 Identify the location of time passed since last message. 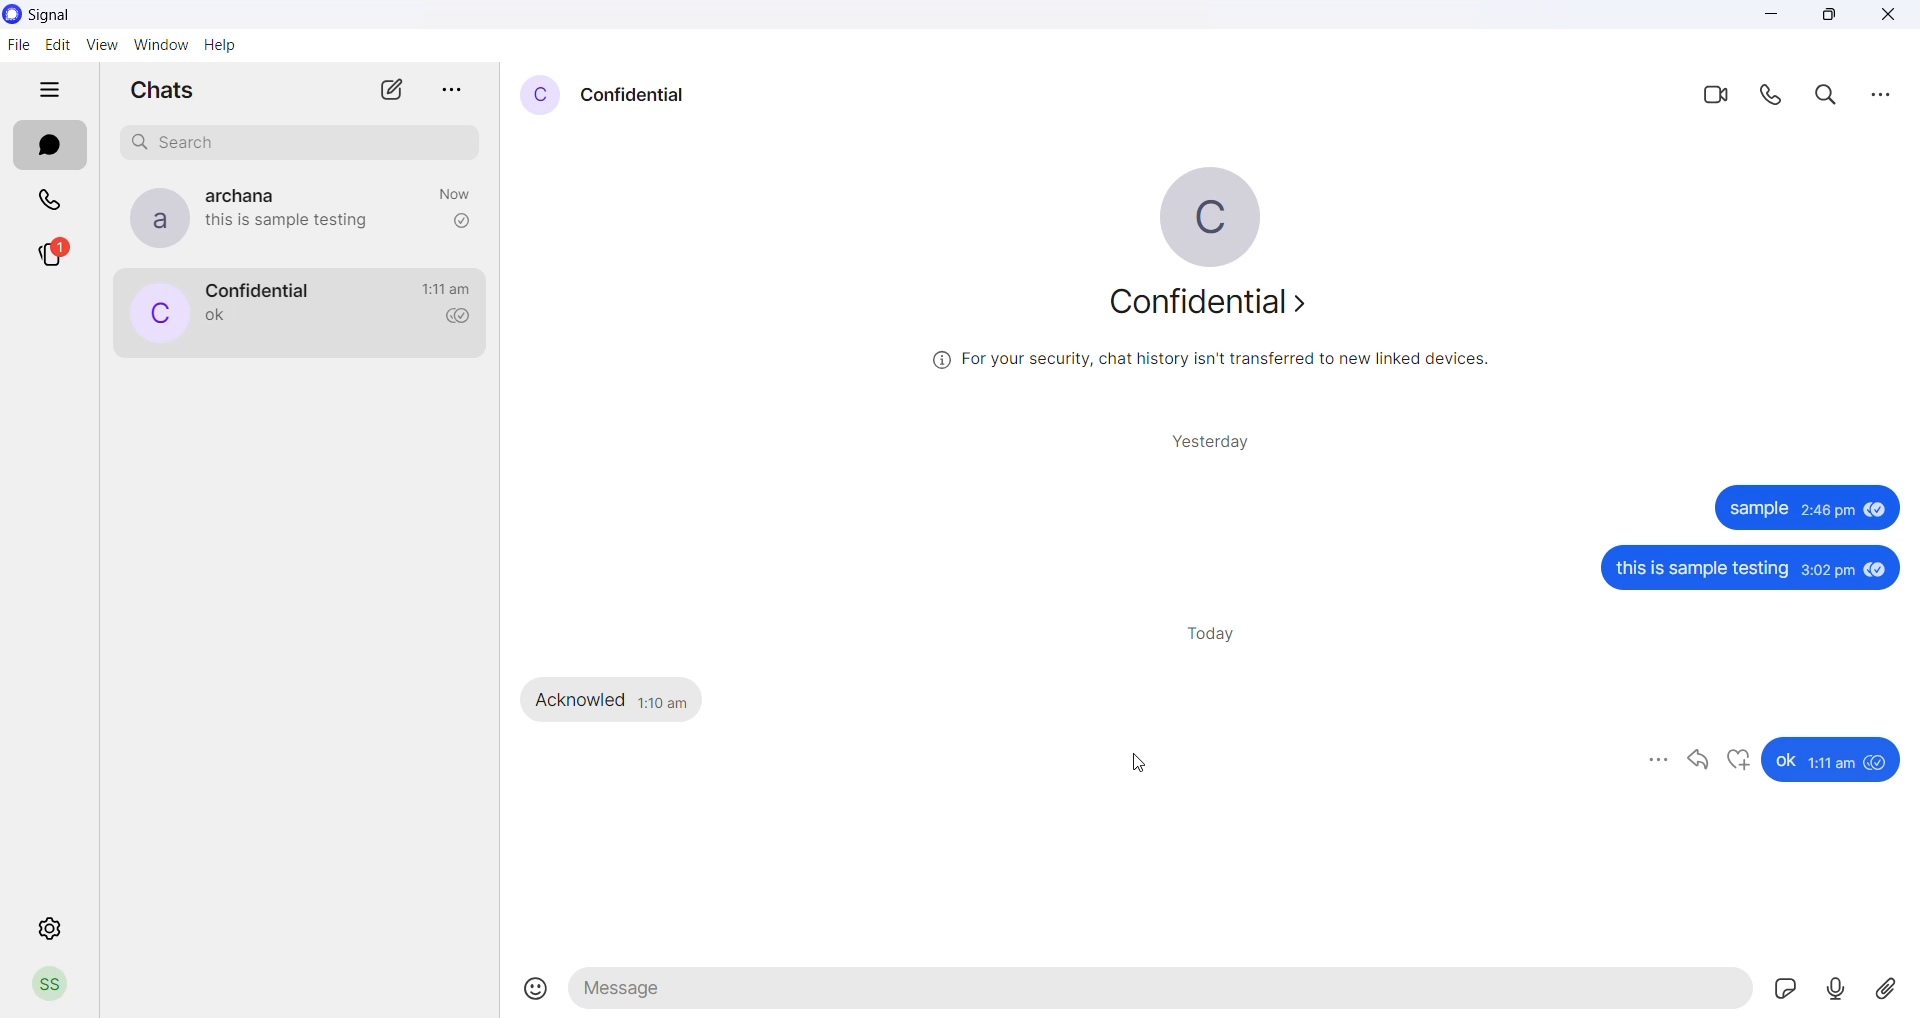
(458, 191).